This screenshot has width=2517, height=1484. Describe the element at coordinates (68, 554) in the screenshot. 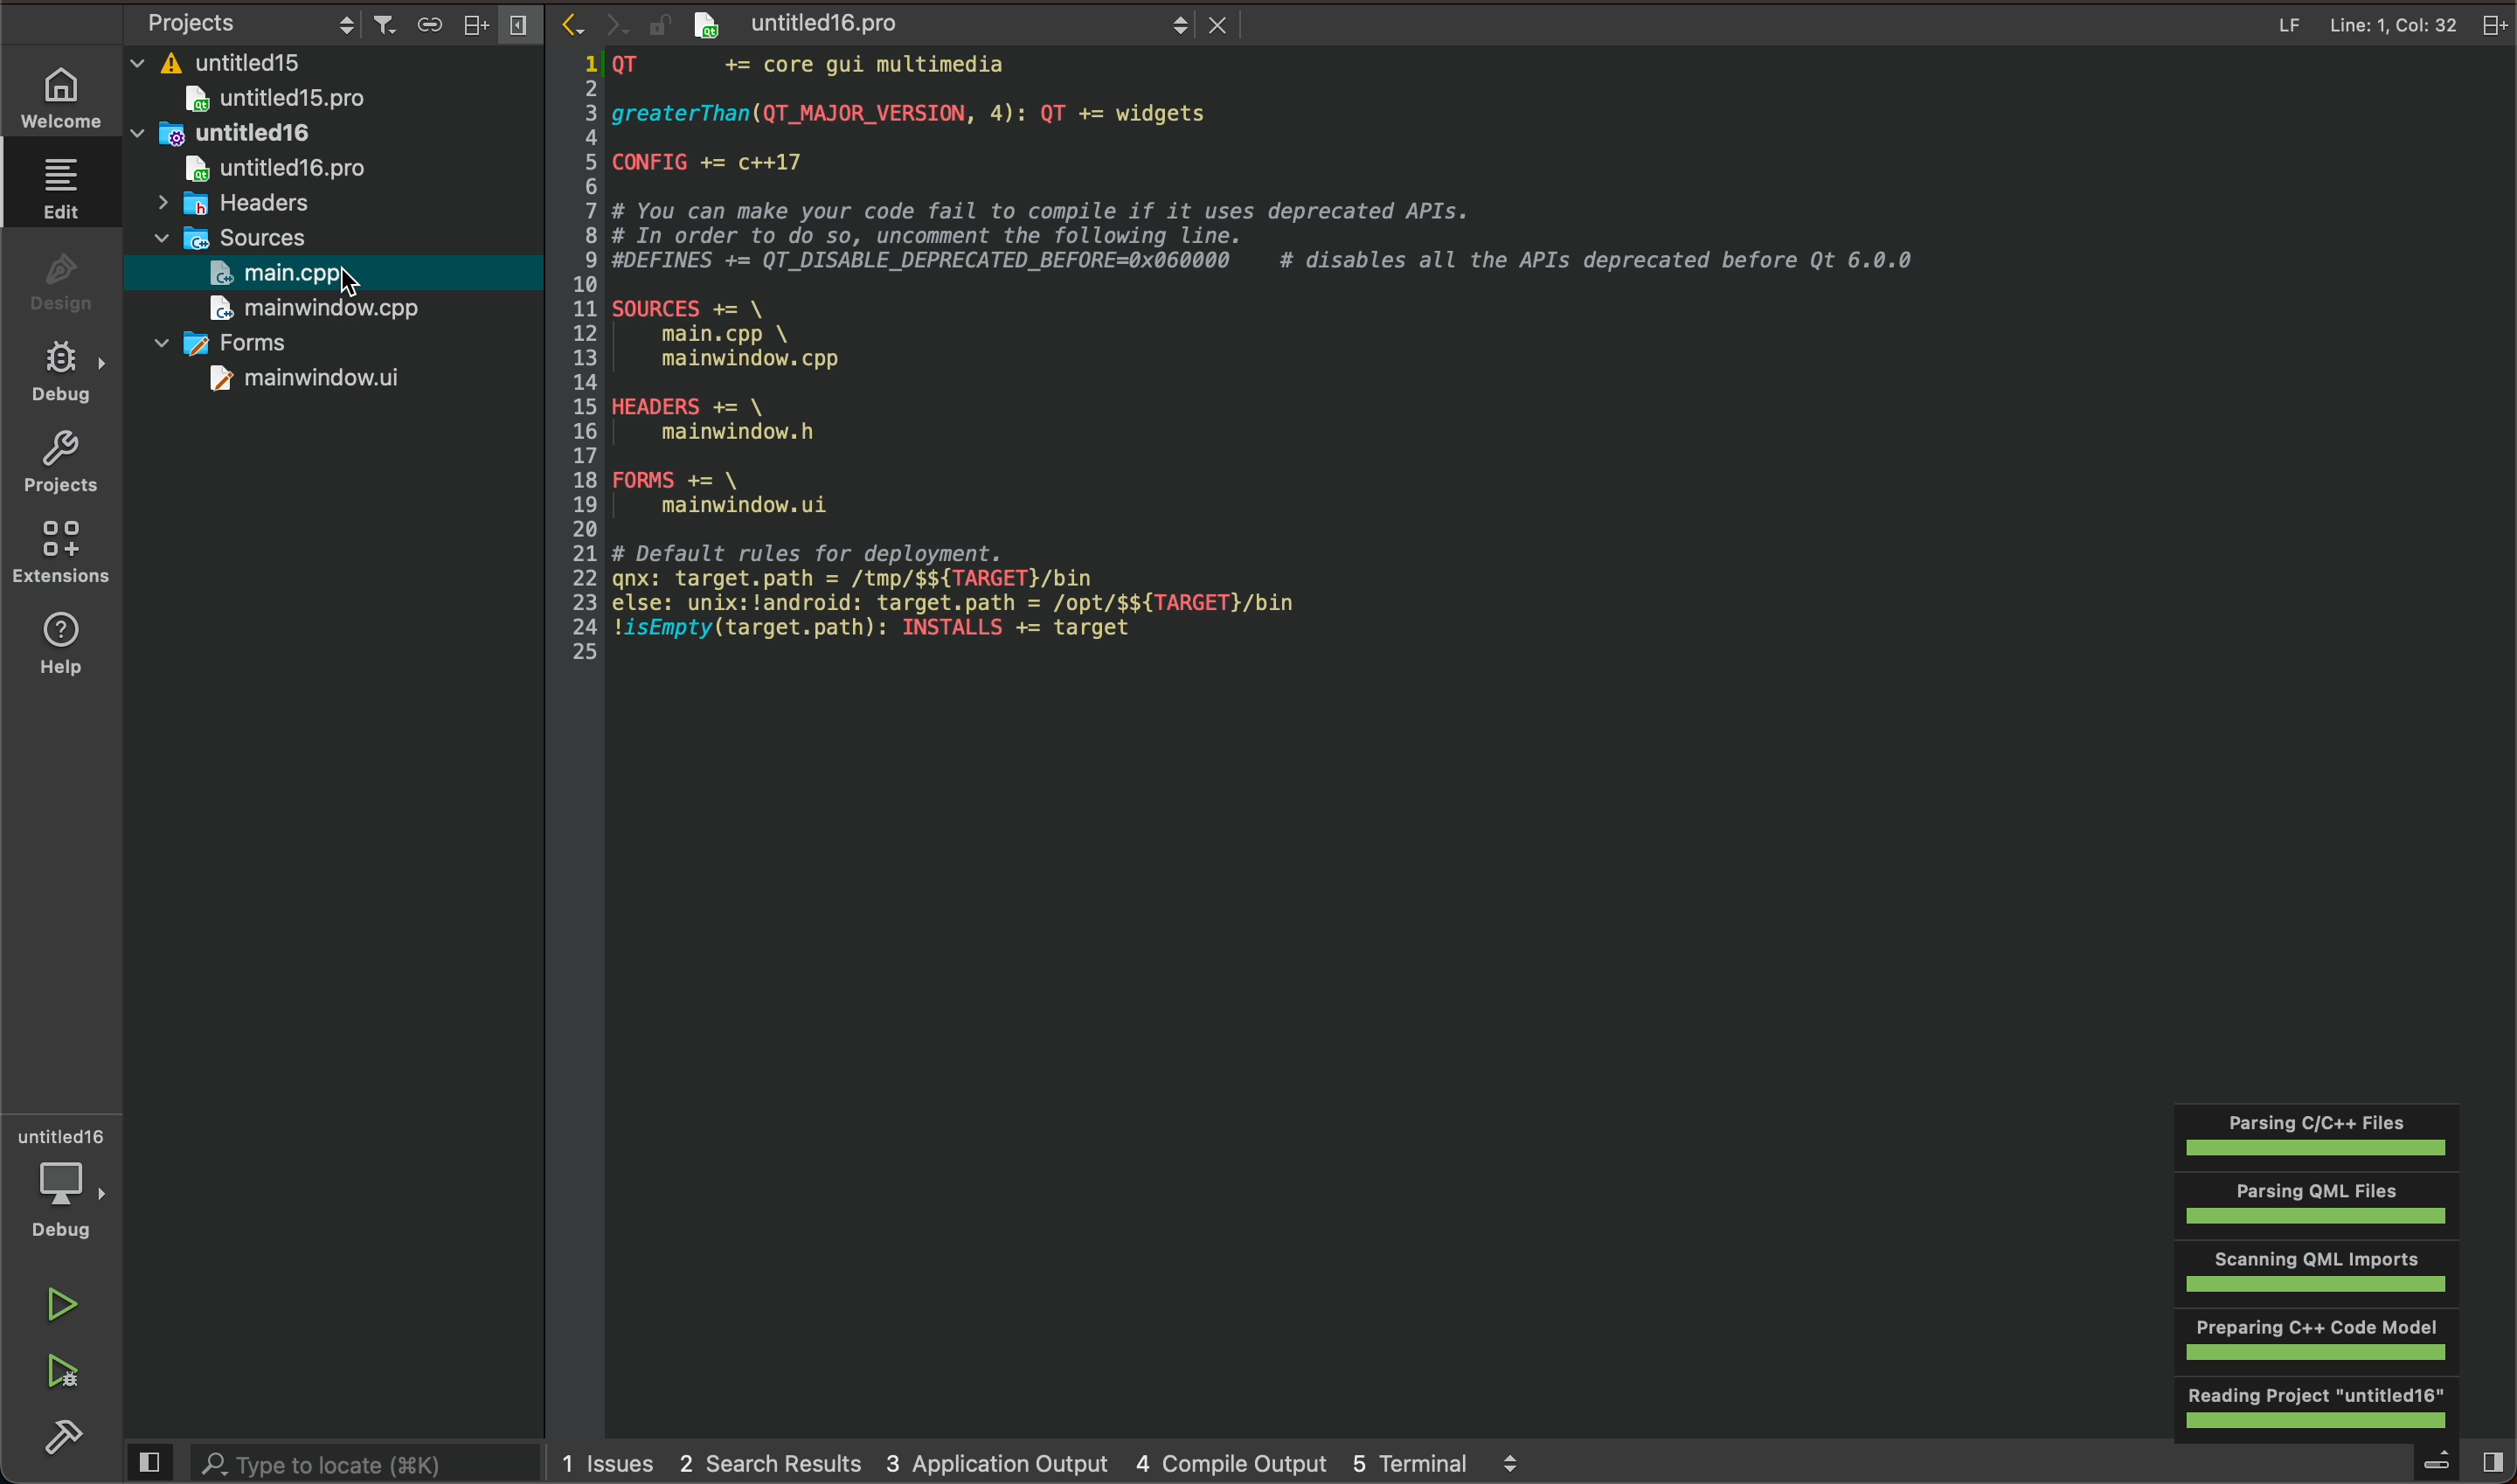

I see `Extension ` at that location.